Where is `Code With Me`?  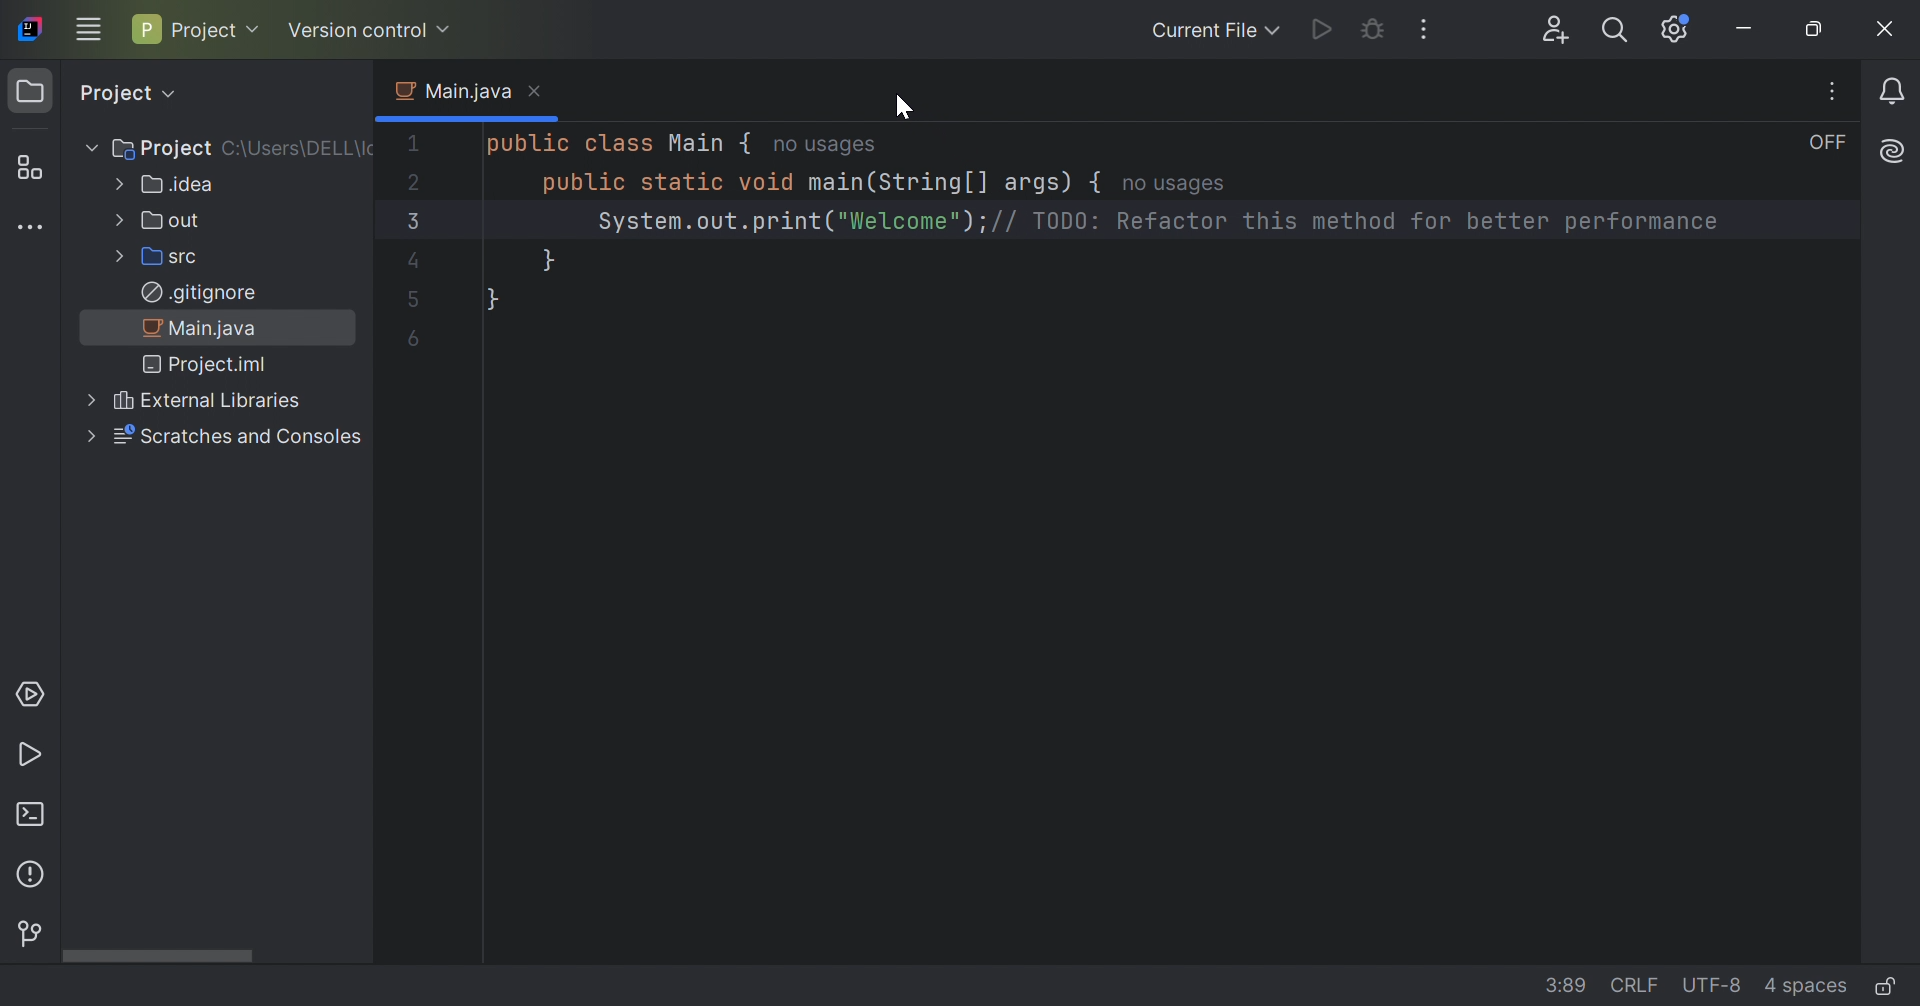
Code With Me is located at coordinates (1559, 32).